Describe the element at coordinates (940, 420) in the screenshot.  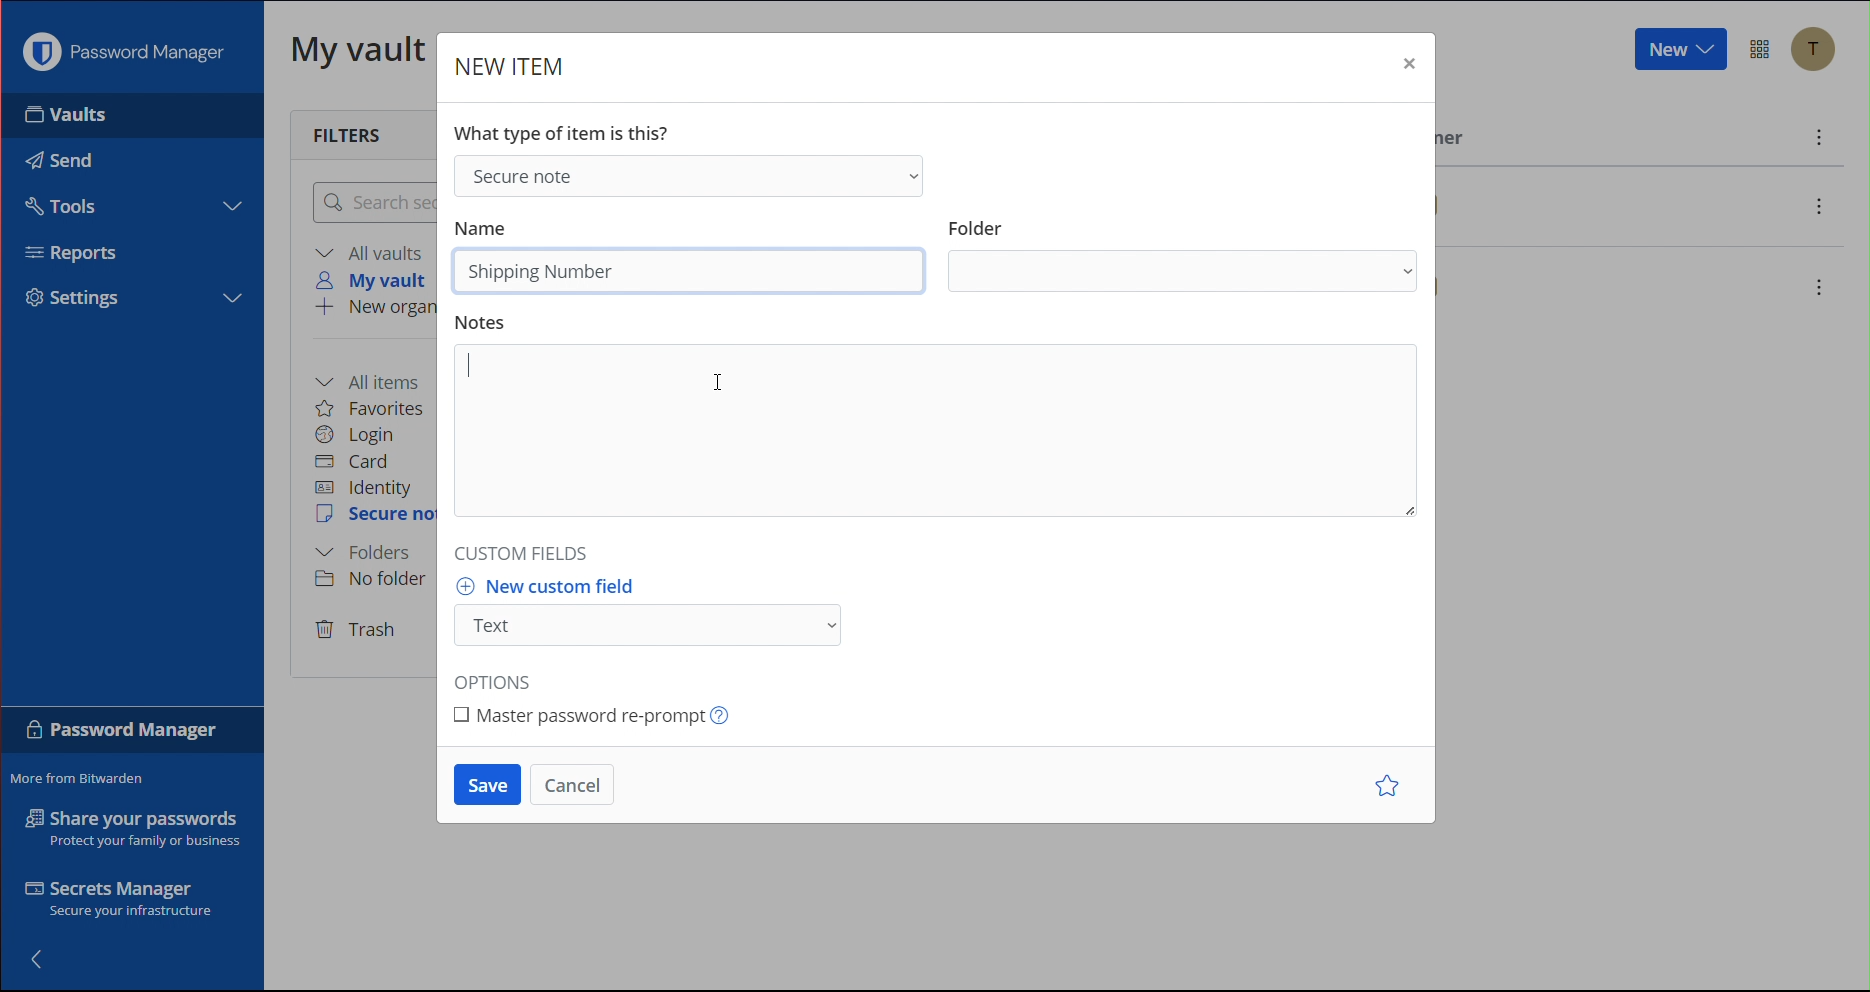
I see `Notes` at that location.